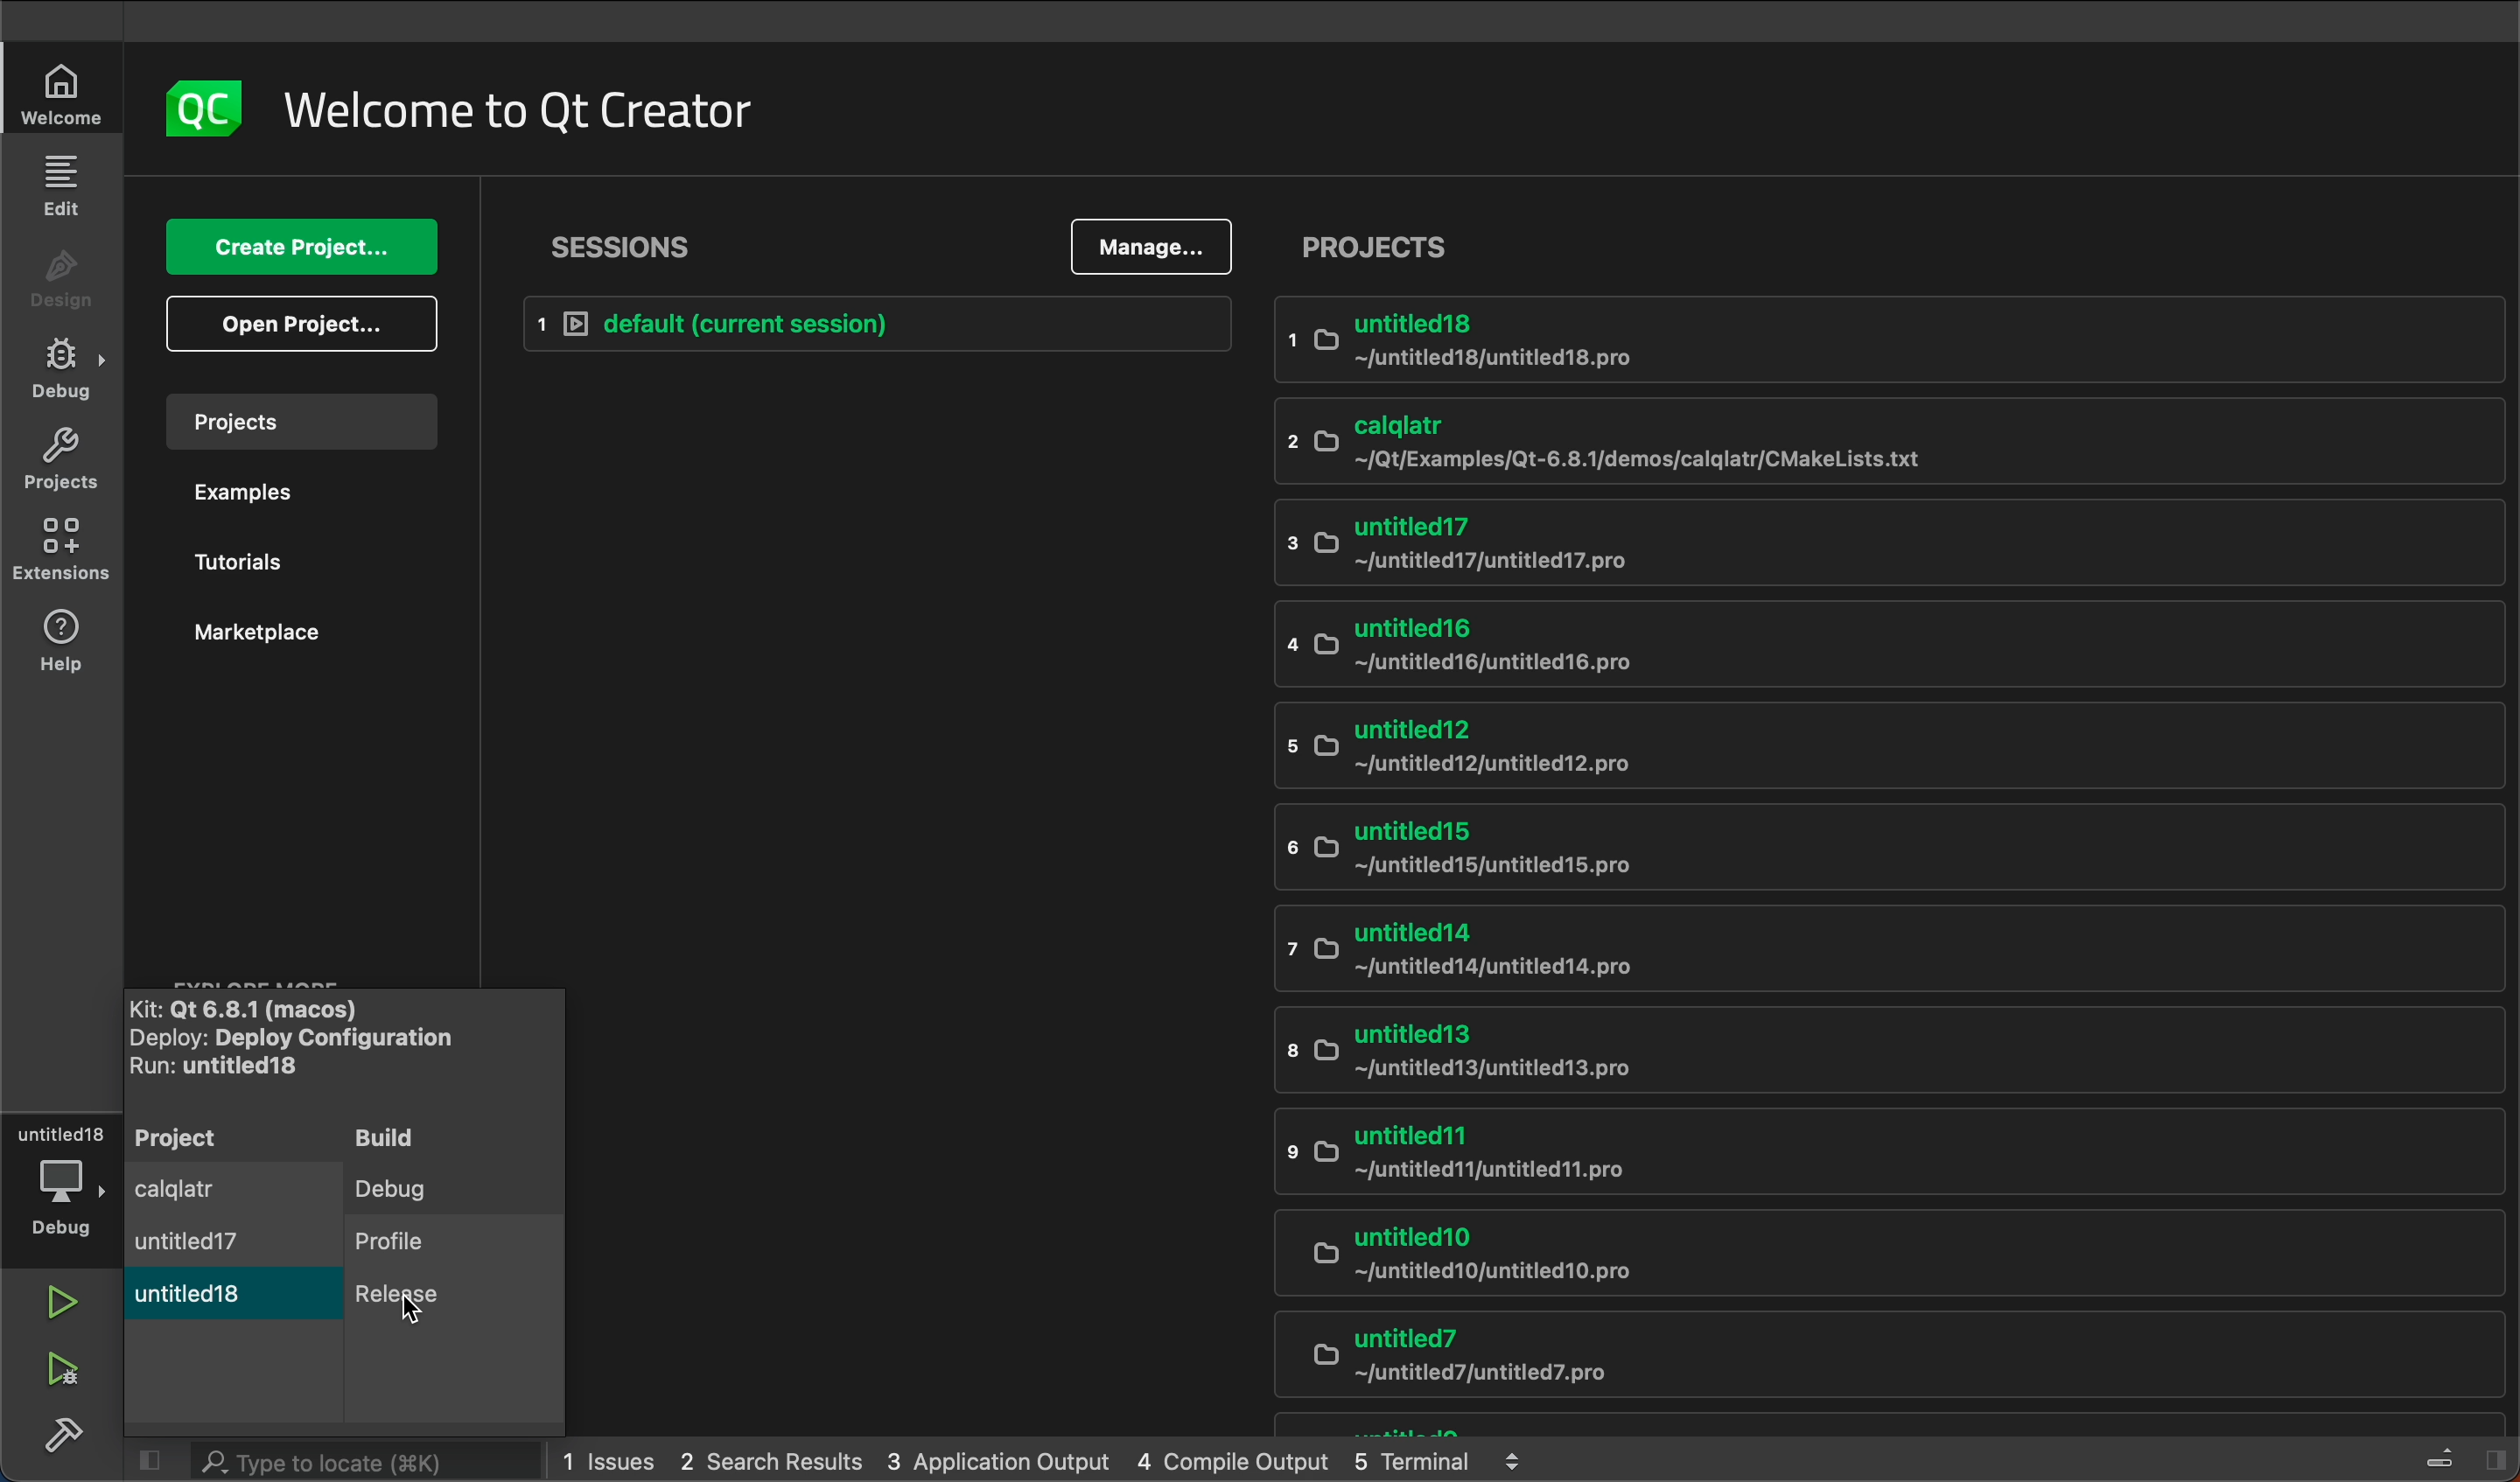  Describe the element at coordinates (62, 1432) in the screenshot. I see `build` at that location.